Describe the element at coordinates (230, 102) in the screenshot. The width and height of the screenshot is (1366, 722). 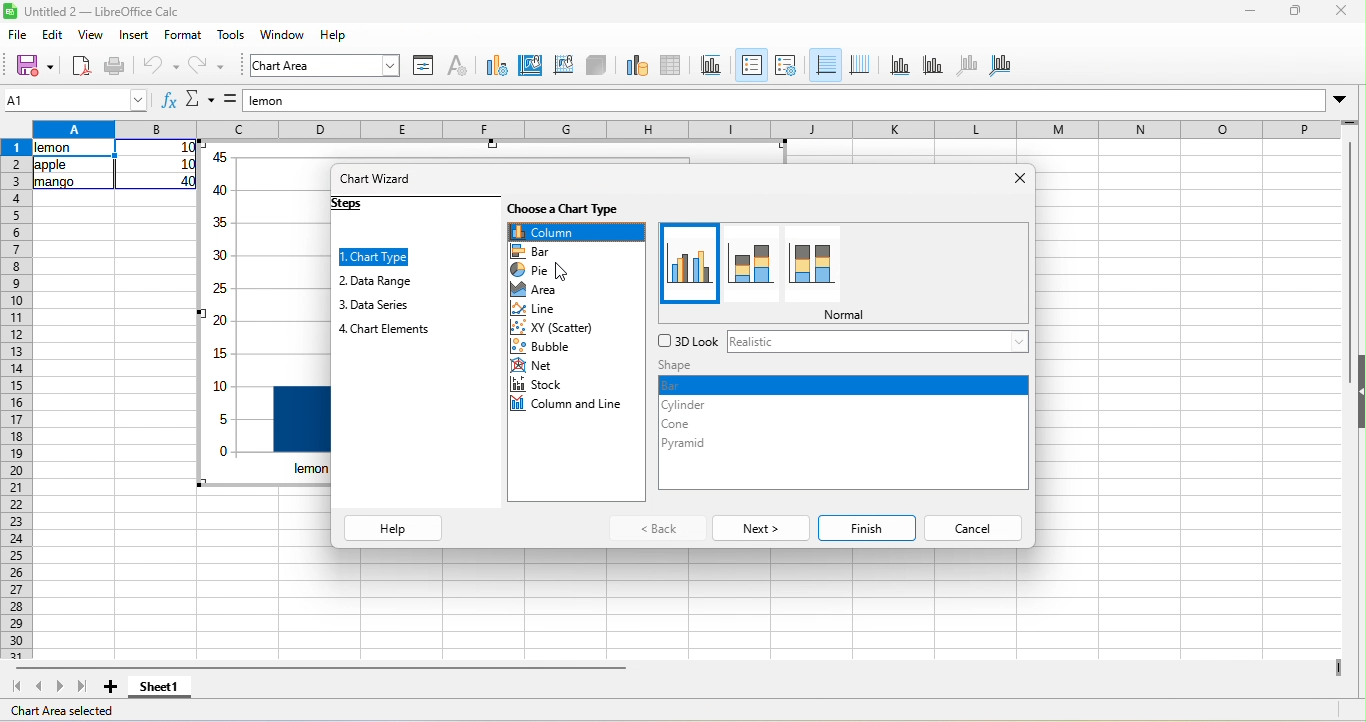
I see `formula` at that location.